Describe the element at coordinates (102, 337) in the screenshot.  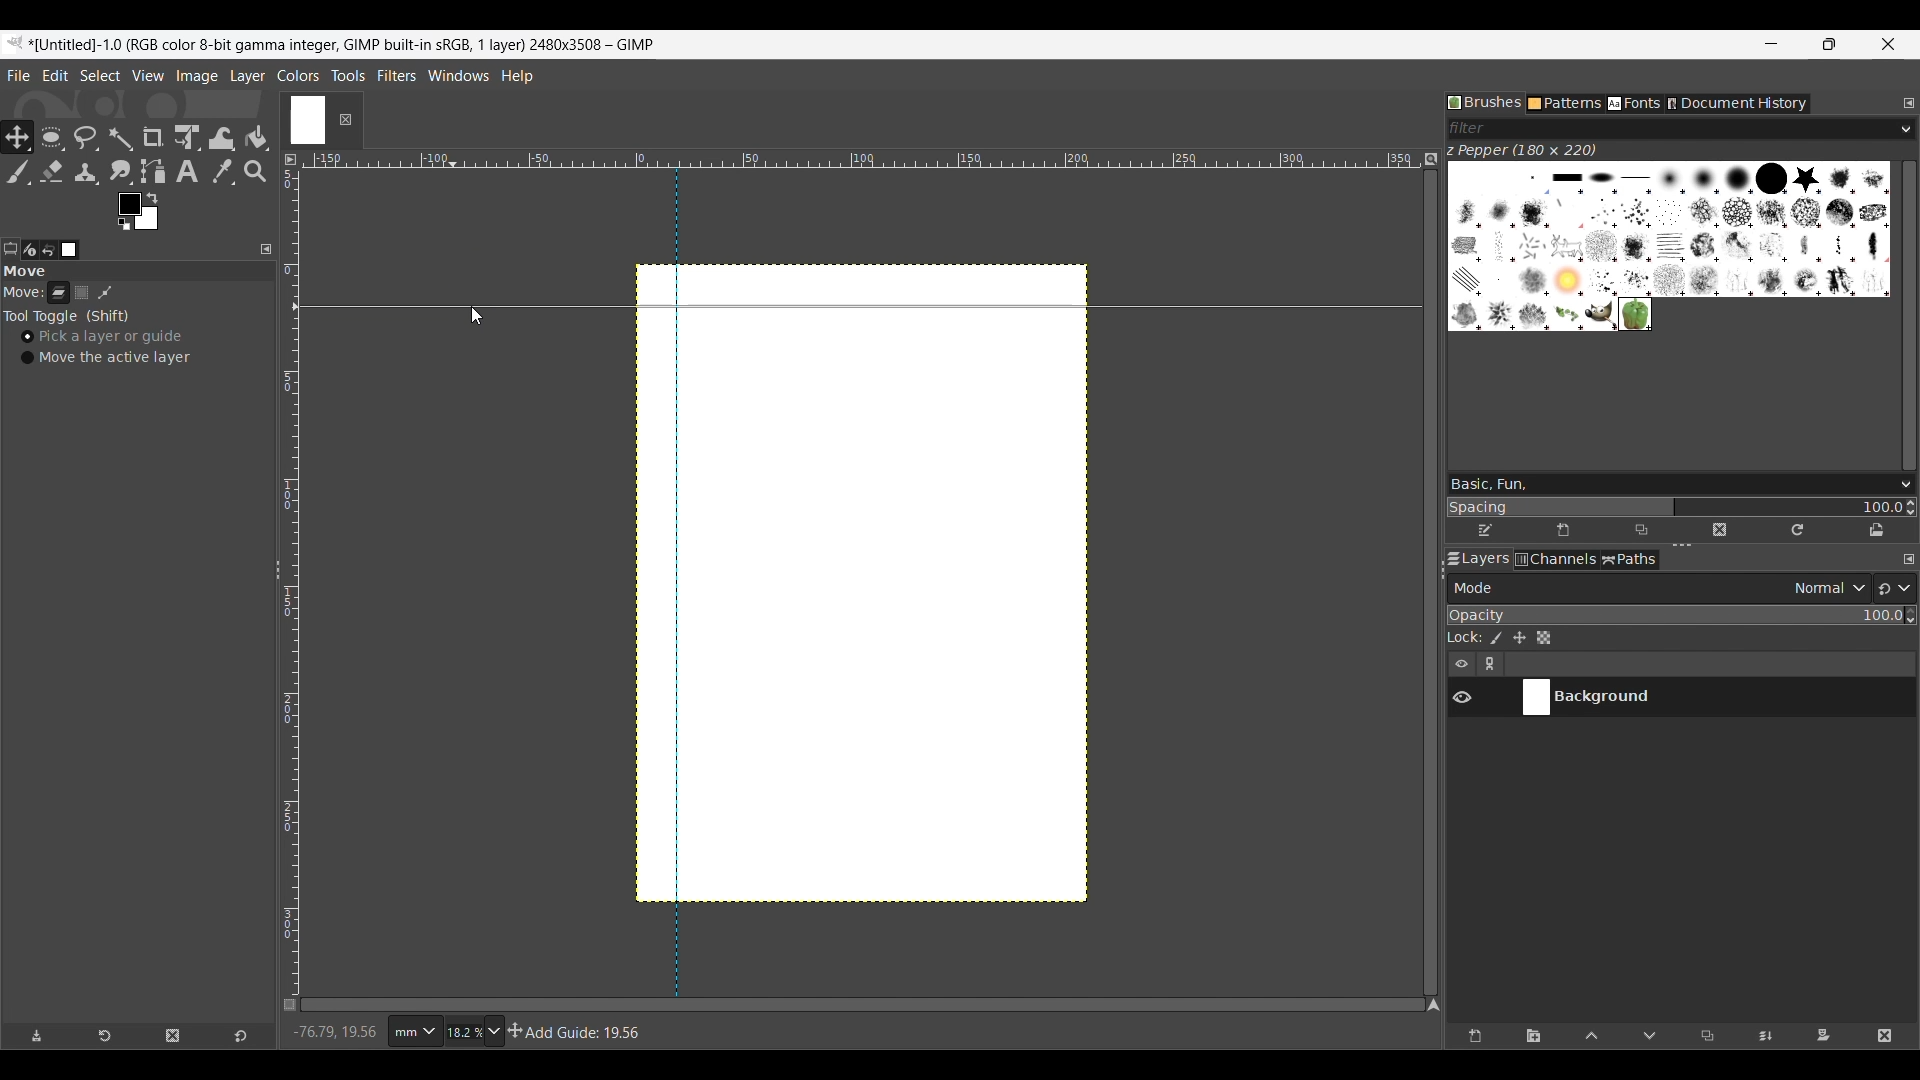
I see `Pick a layer or guide, toggle on` at that location.